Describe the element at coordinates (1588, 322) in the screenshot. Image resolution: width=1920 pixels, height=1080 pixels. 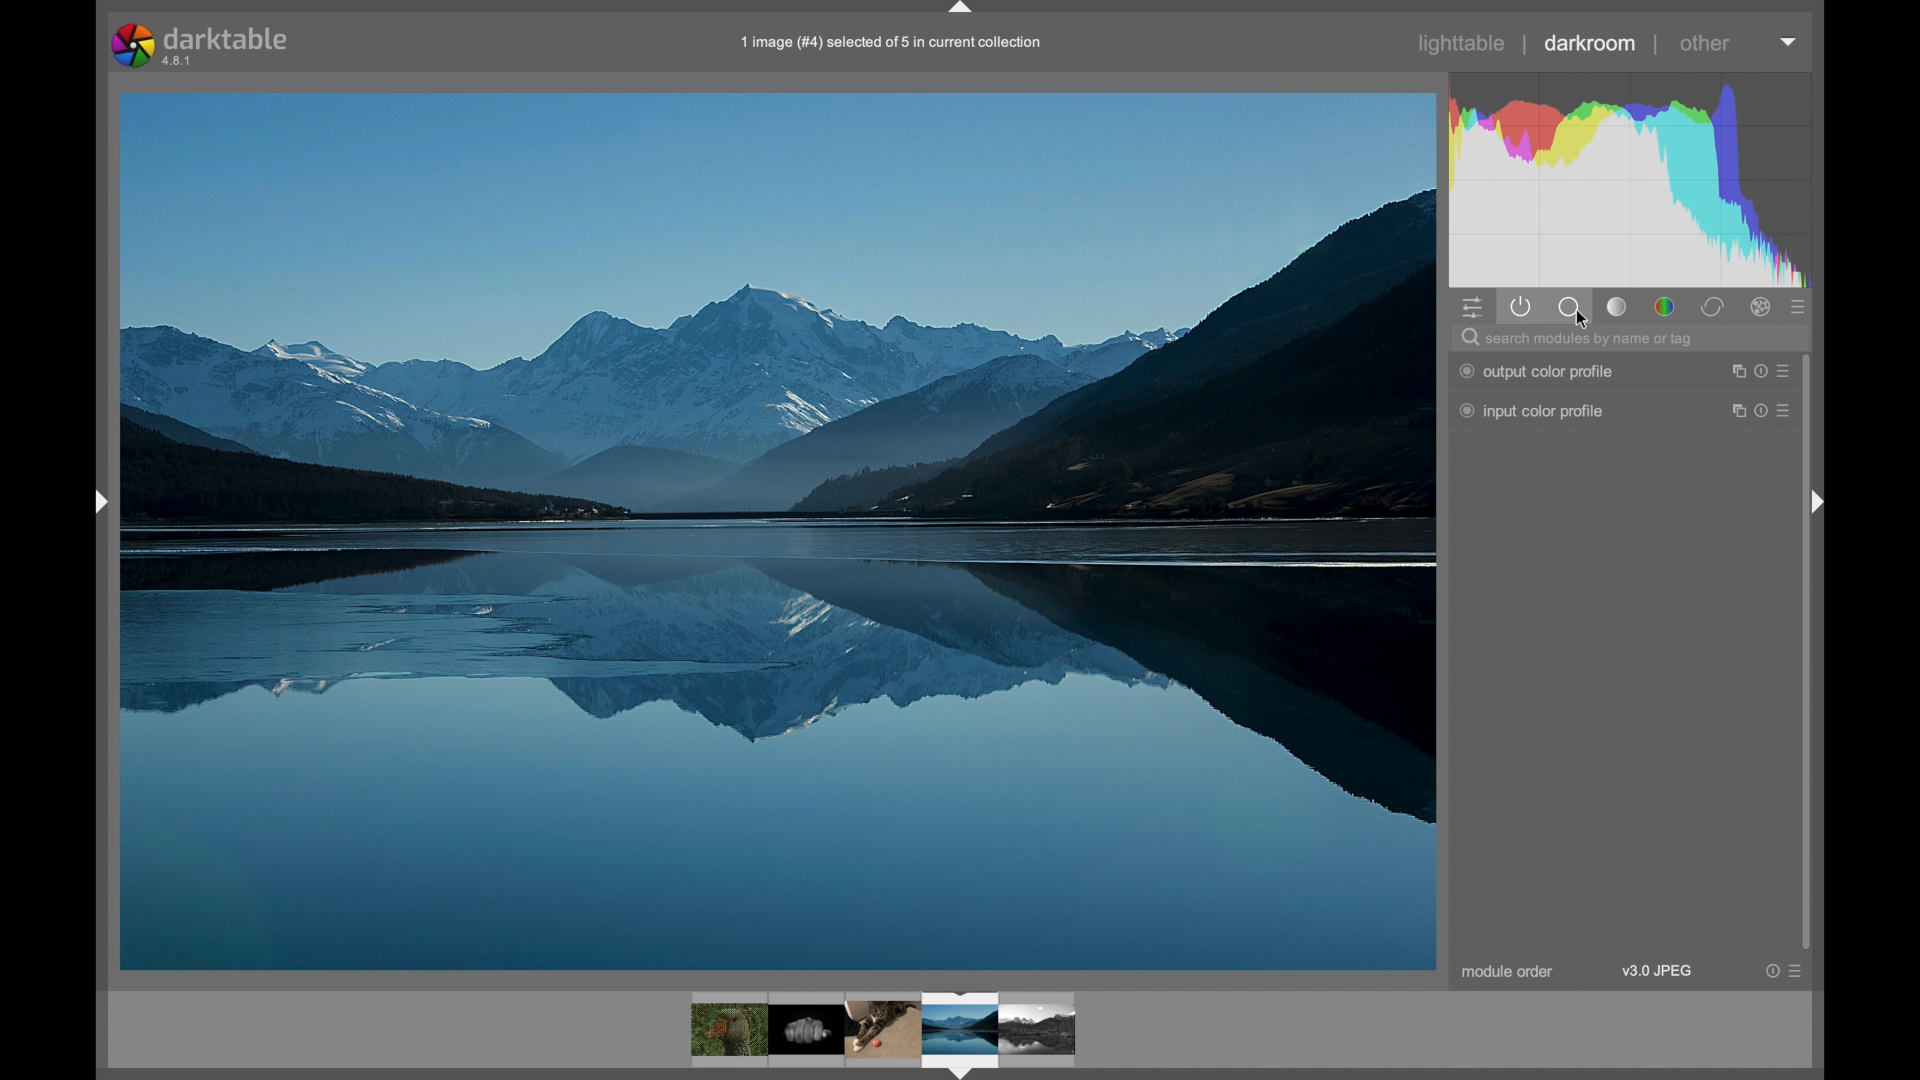
I see `cursor` at that location.